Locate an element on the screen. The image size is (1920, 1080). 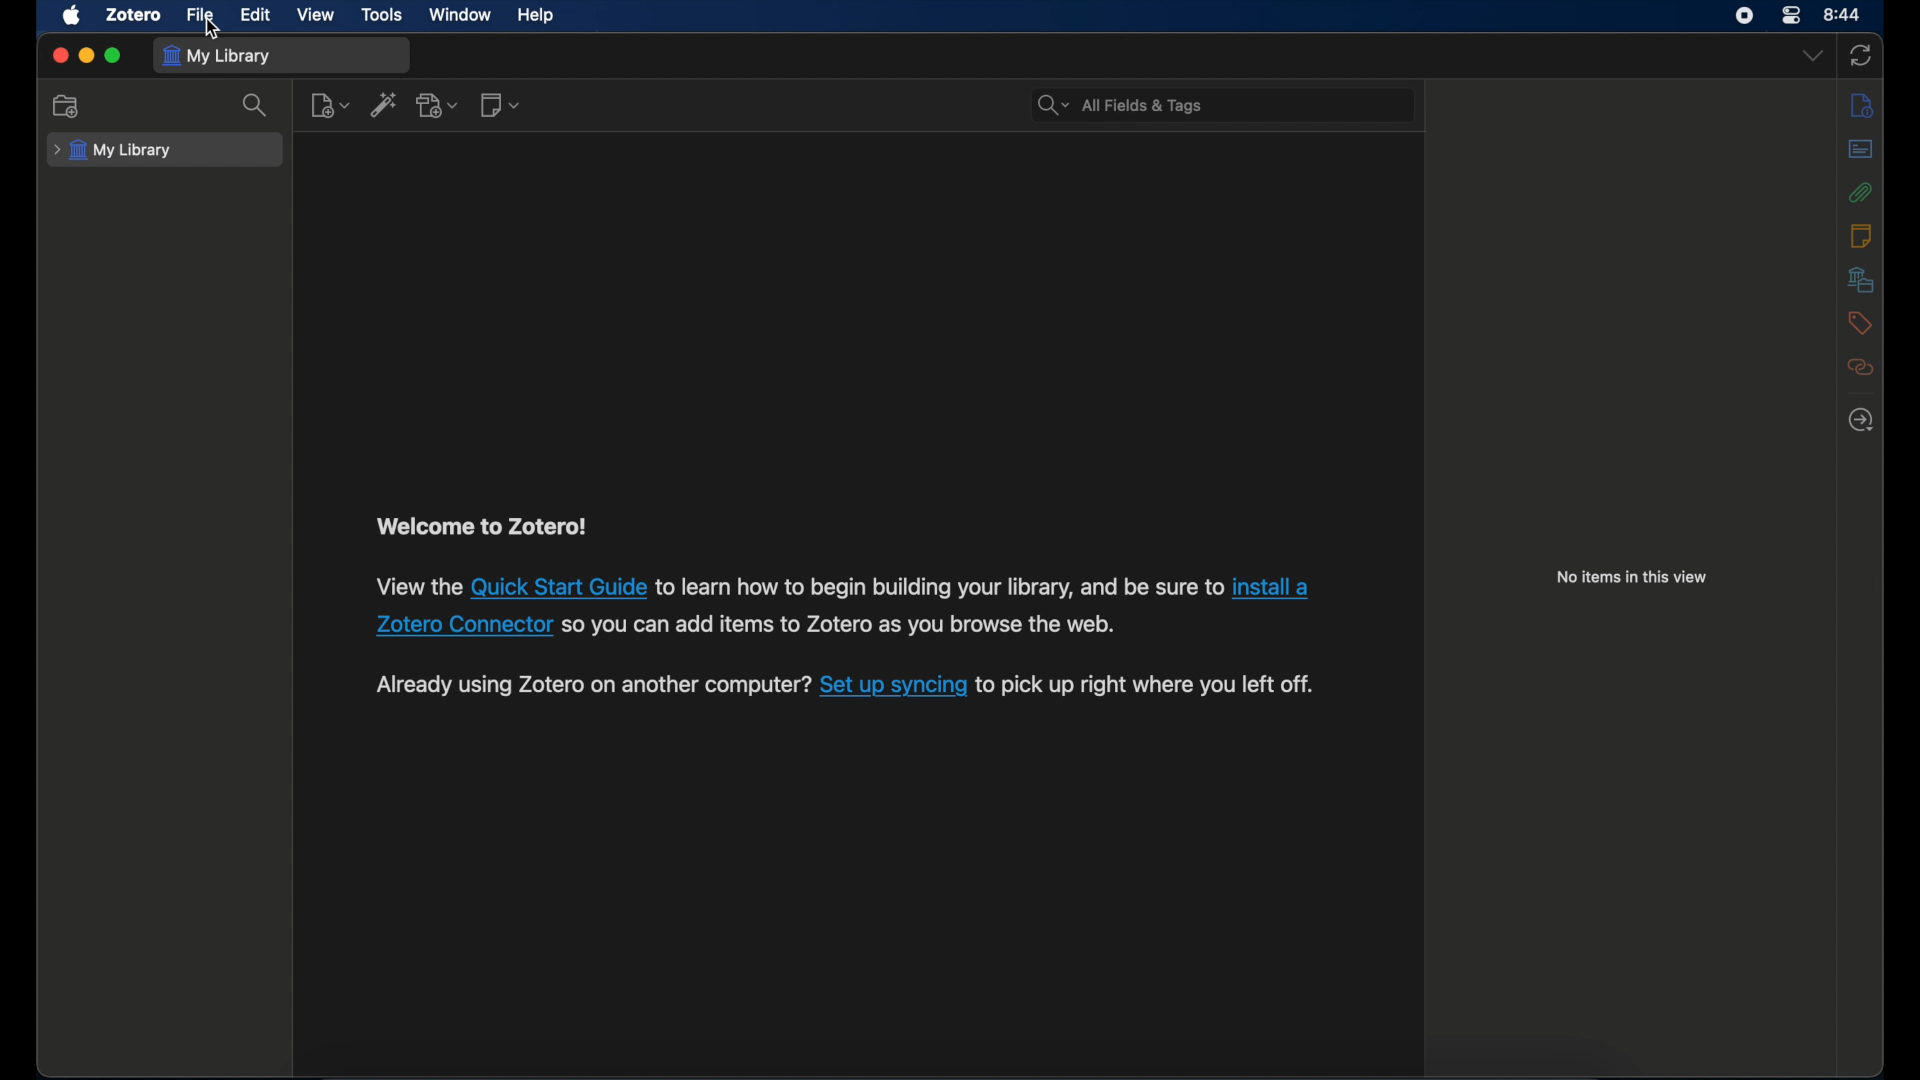
dropdown is located at coordinates (1813, 56).